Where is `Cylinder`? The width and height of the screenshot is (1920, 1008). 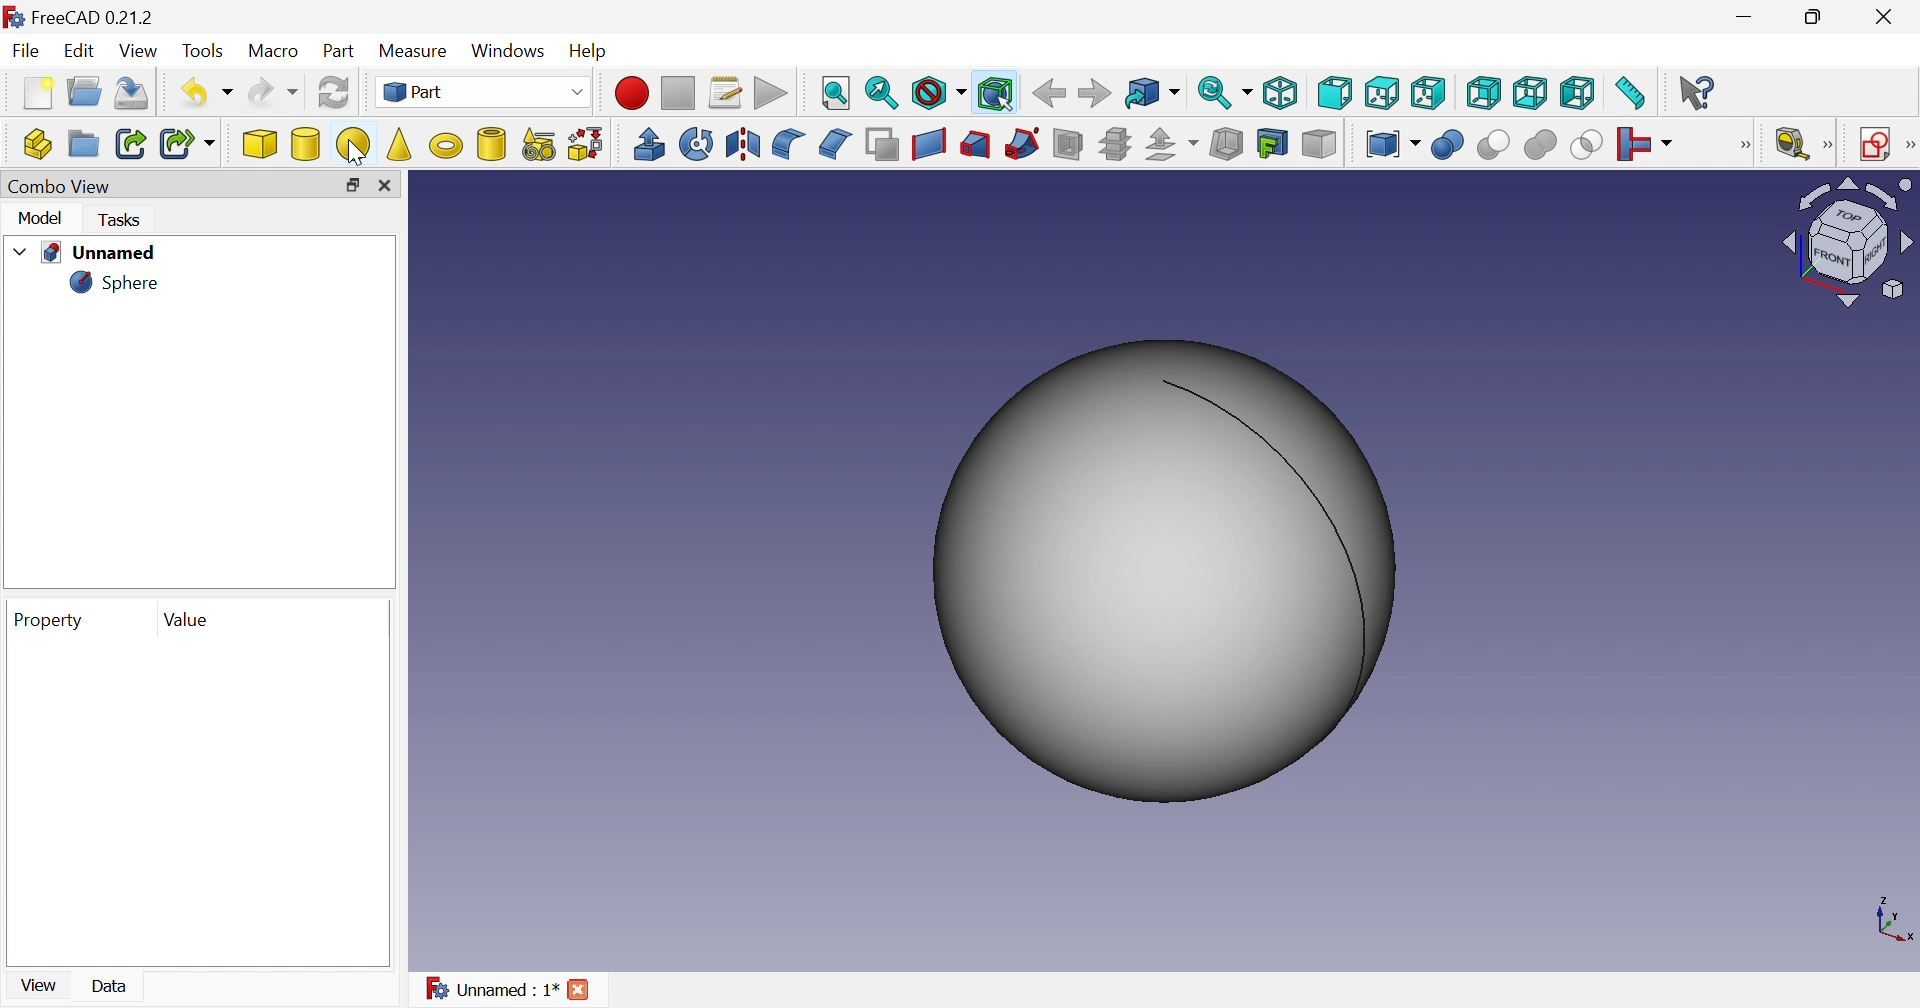
Cylinder is located at coordinates (305, 144).